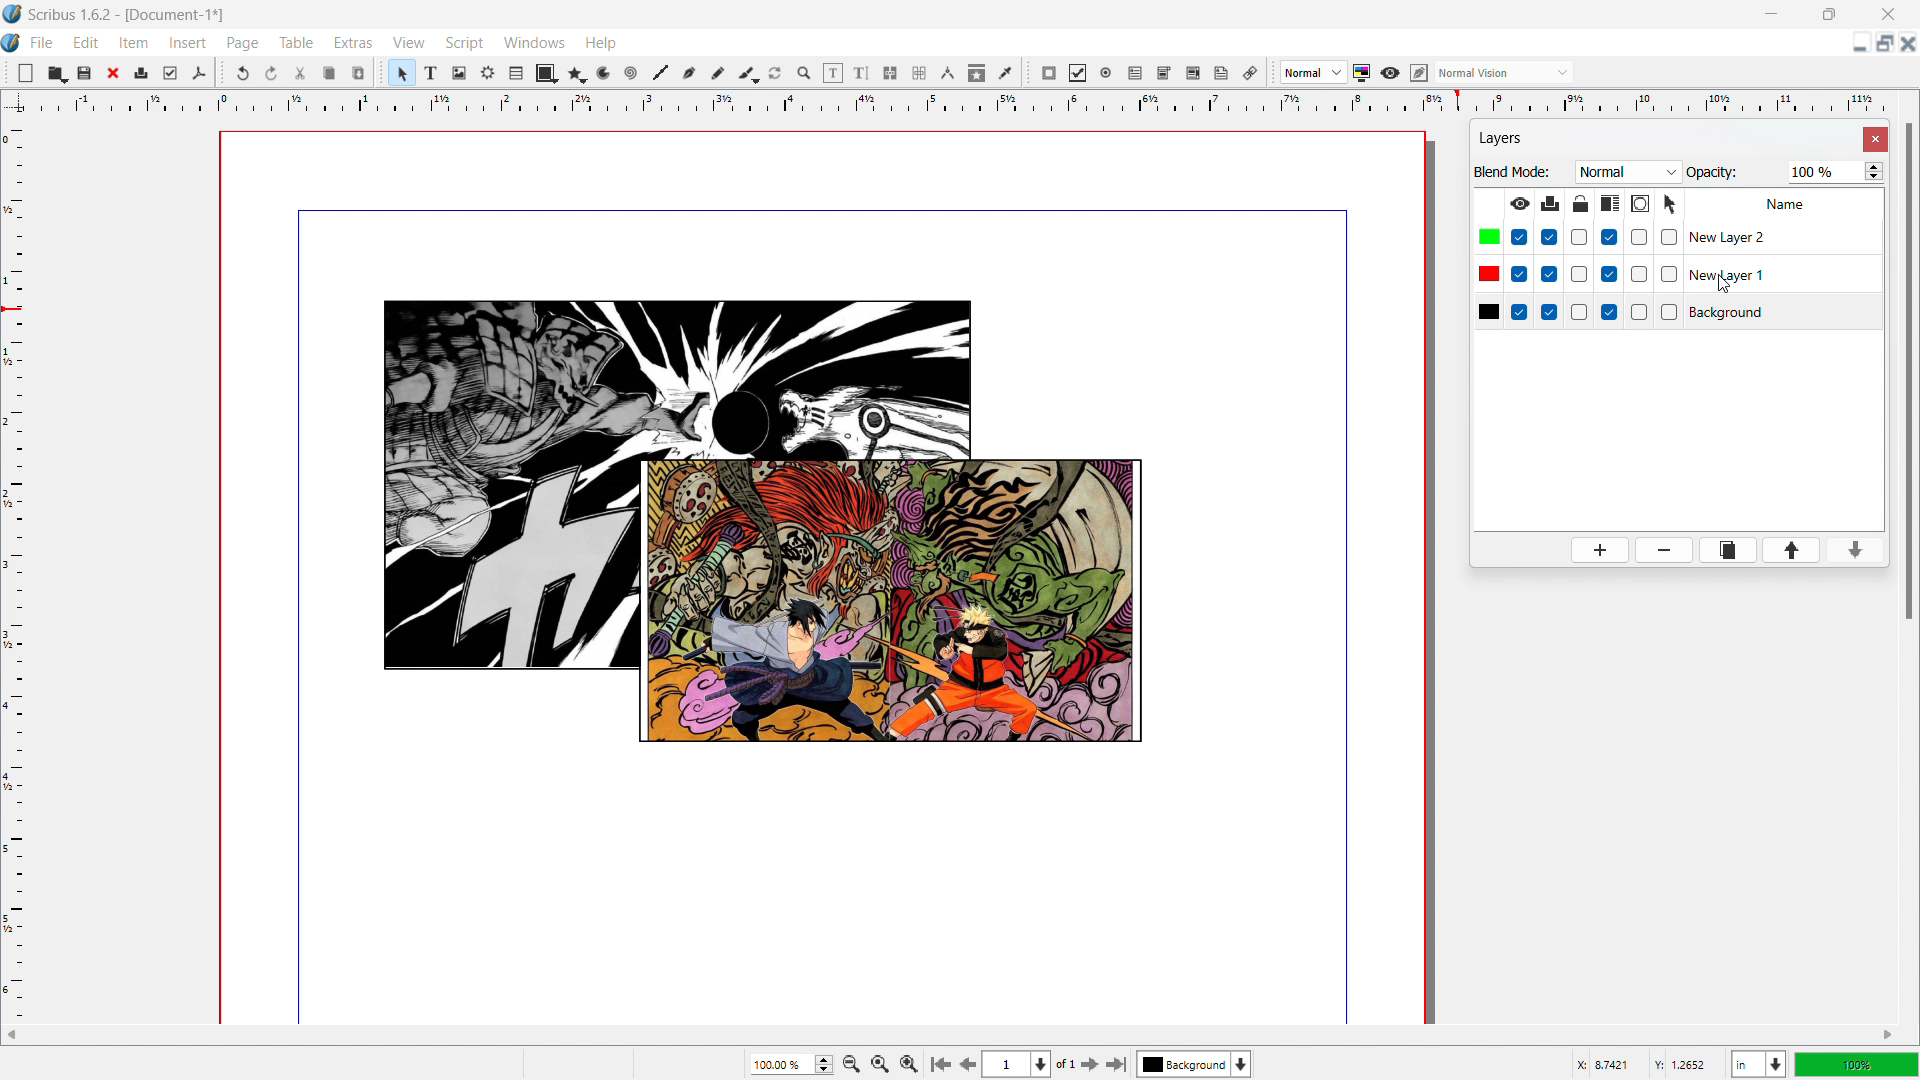  I want to click on duplicate layer, so click(1726, 550).